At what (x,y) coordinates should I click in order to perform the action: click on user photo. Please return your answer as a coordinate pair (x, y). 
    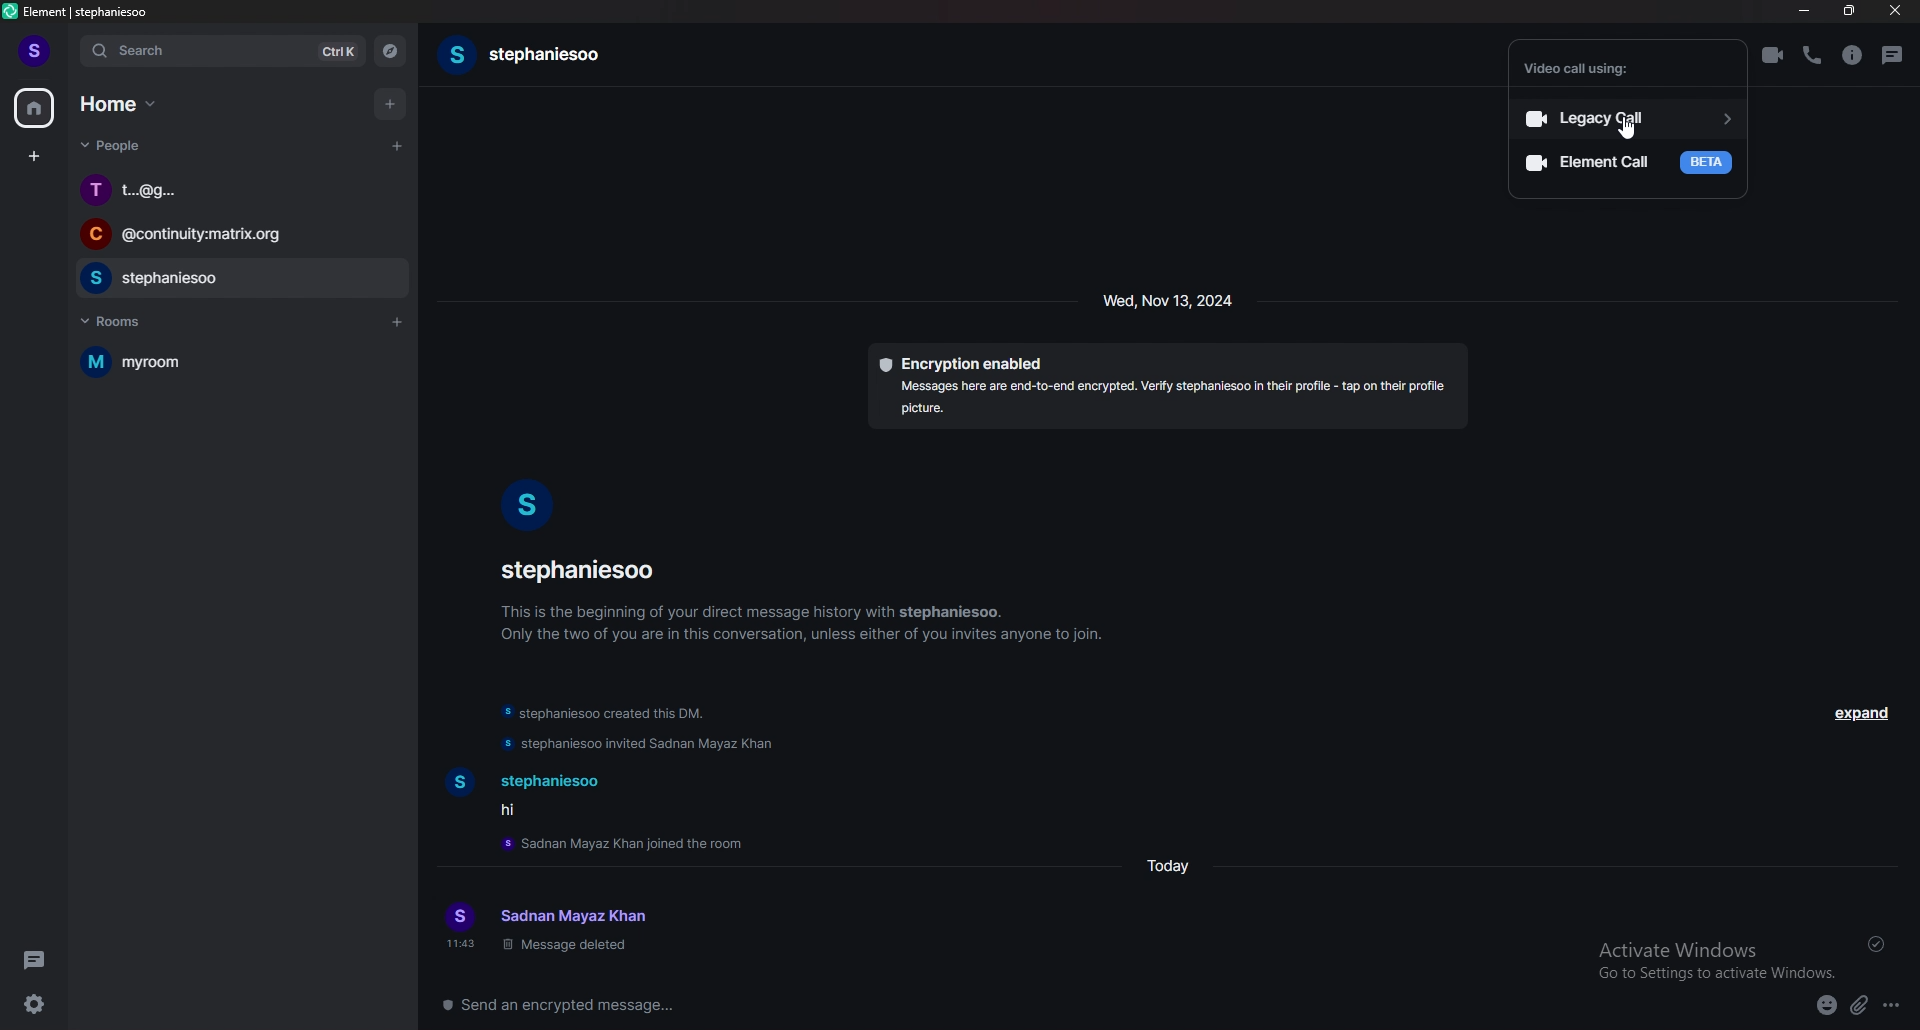
    Looking at the image, I should click on (530, 504).